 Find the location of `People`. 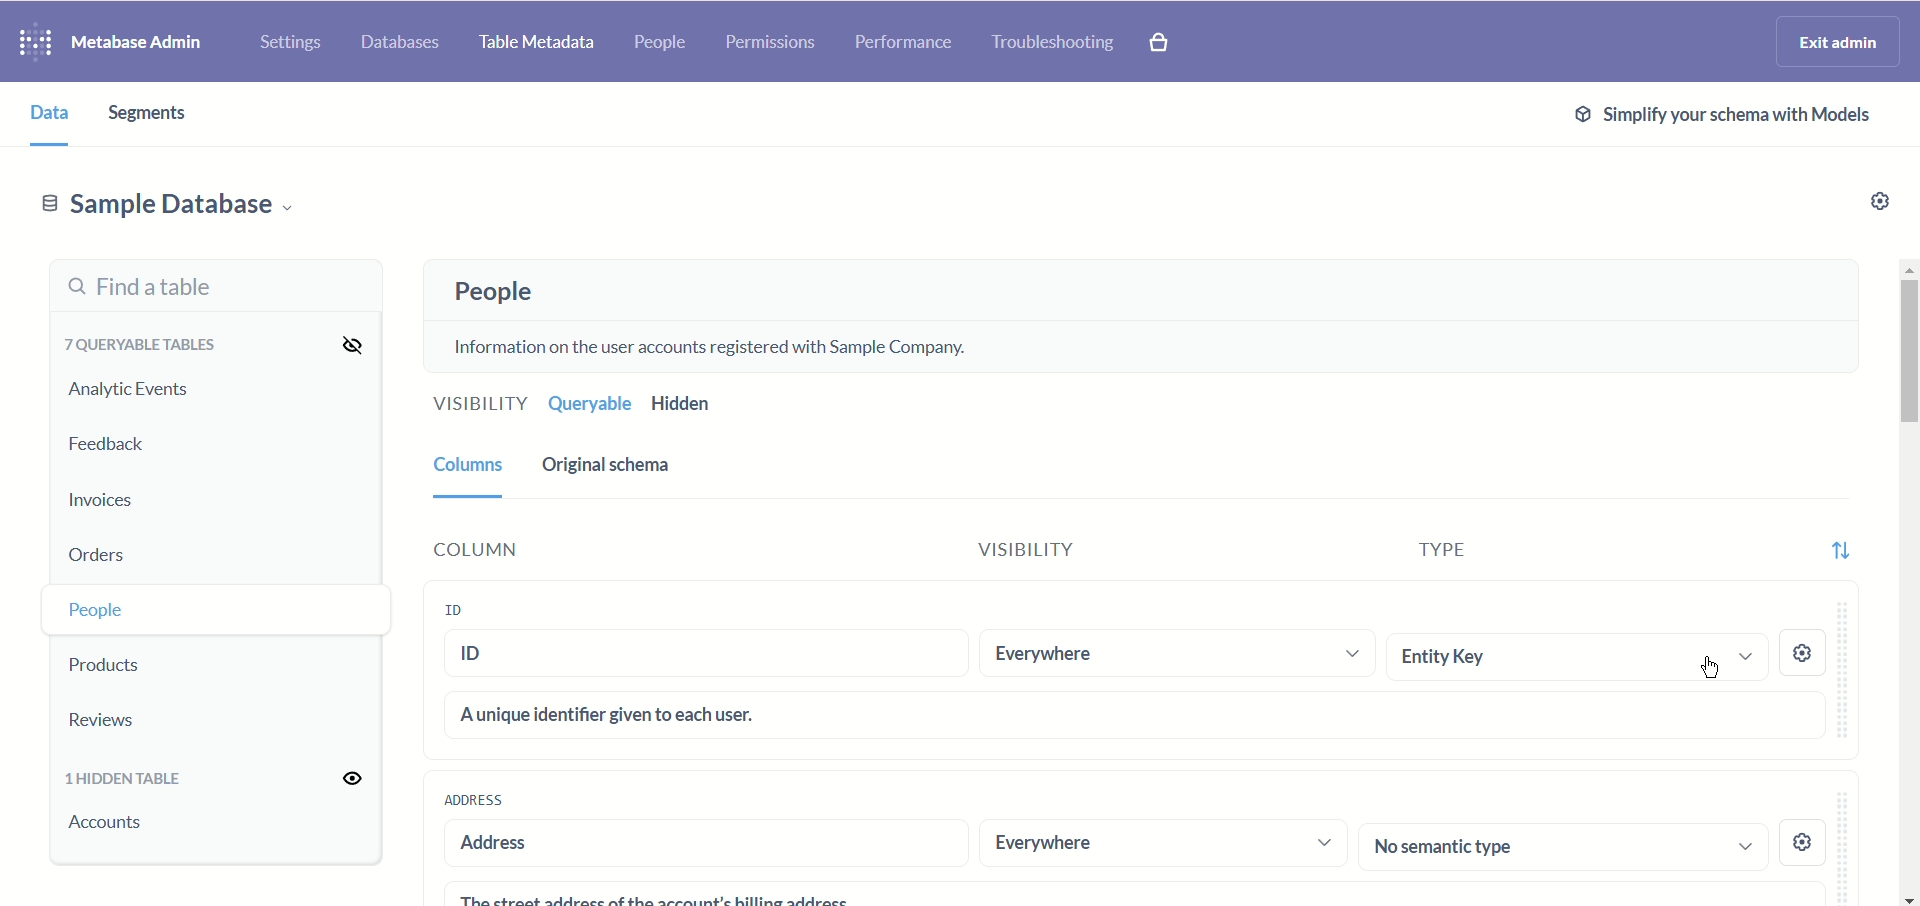

People is located at coordinates (143, 607).